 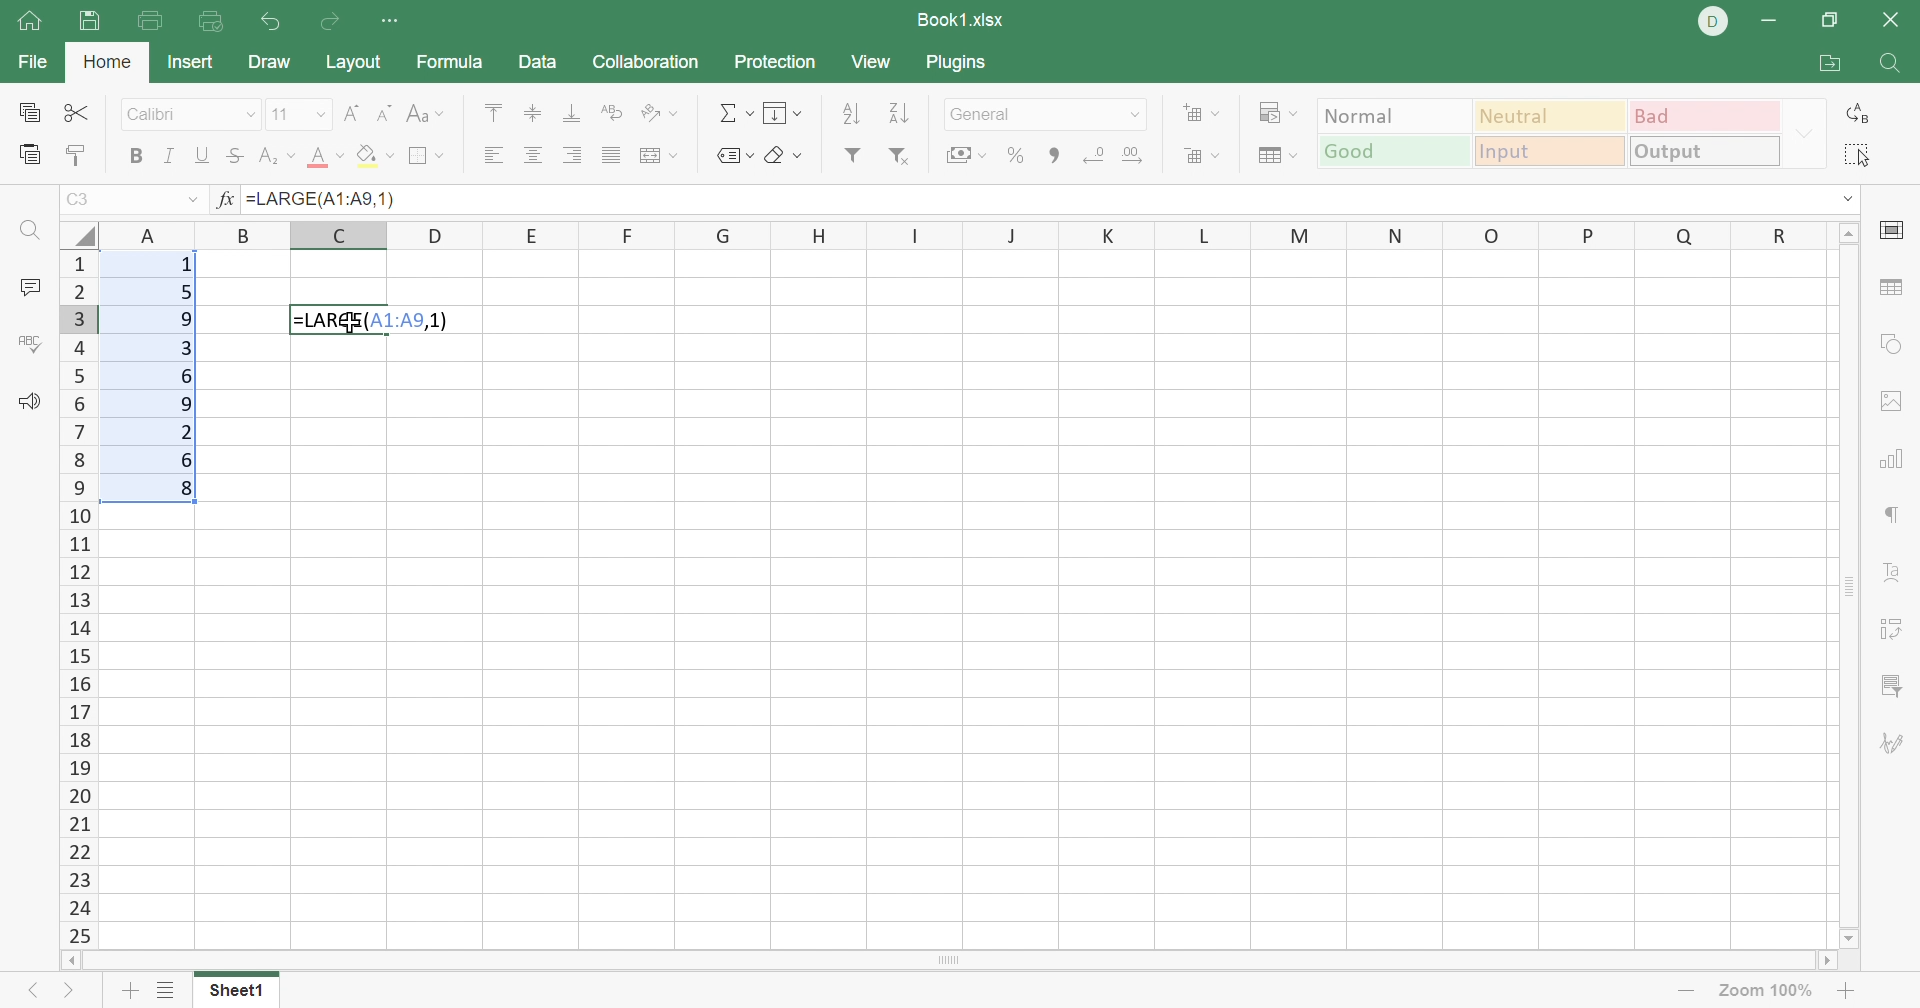 I want to click on Fill, so click(x=784, y=113).